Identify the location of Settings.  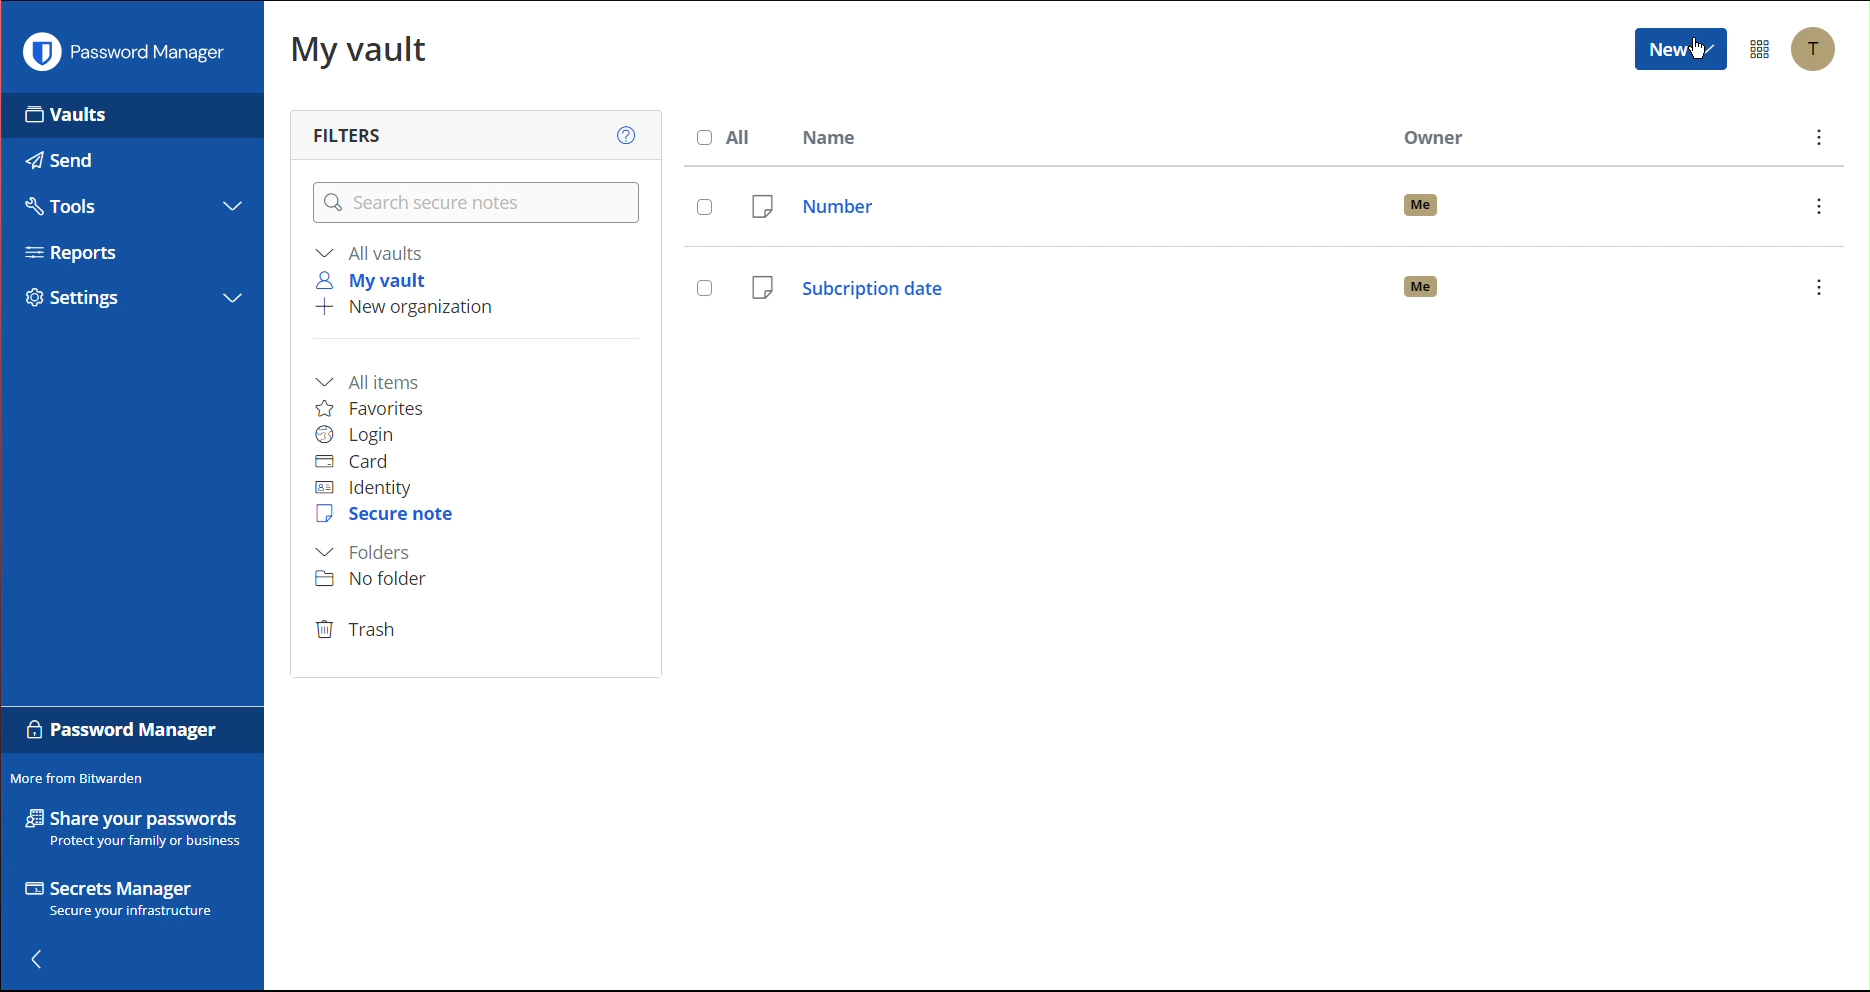
(73, 300).